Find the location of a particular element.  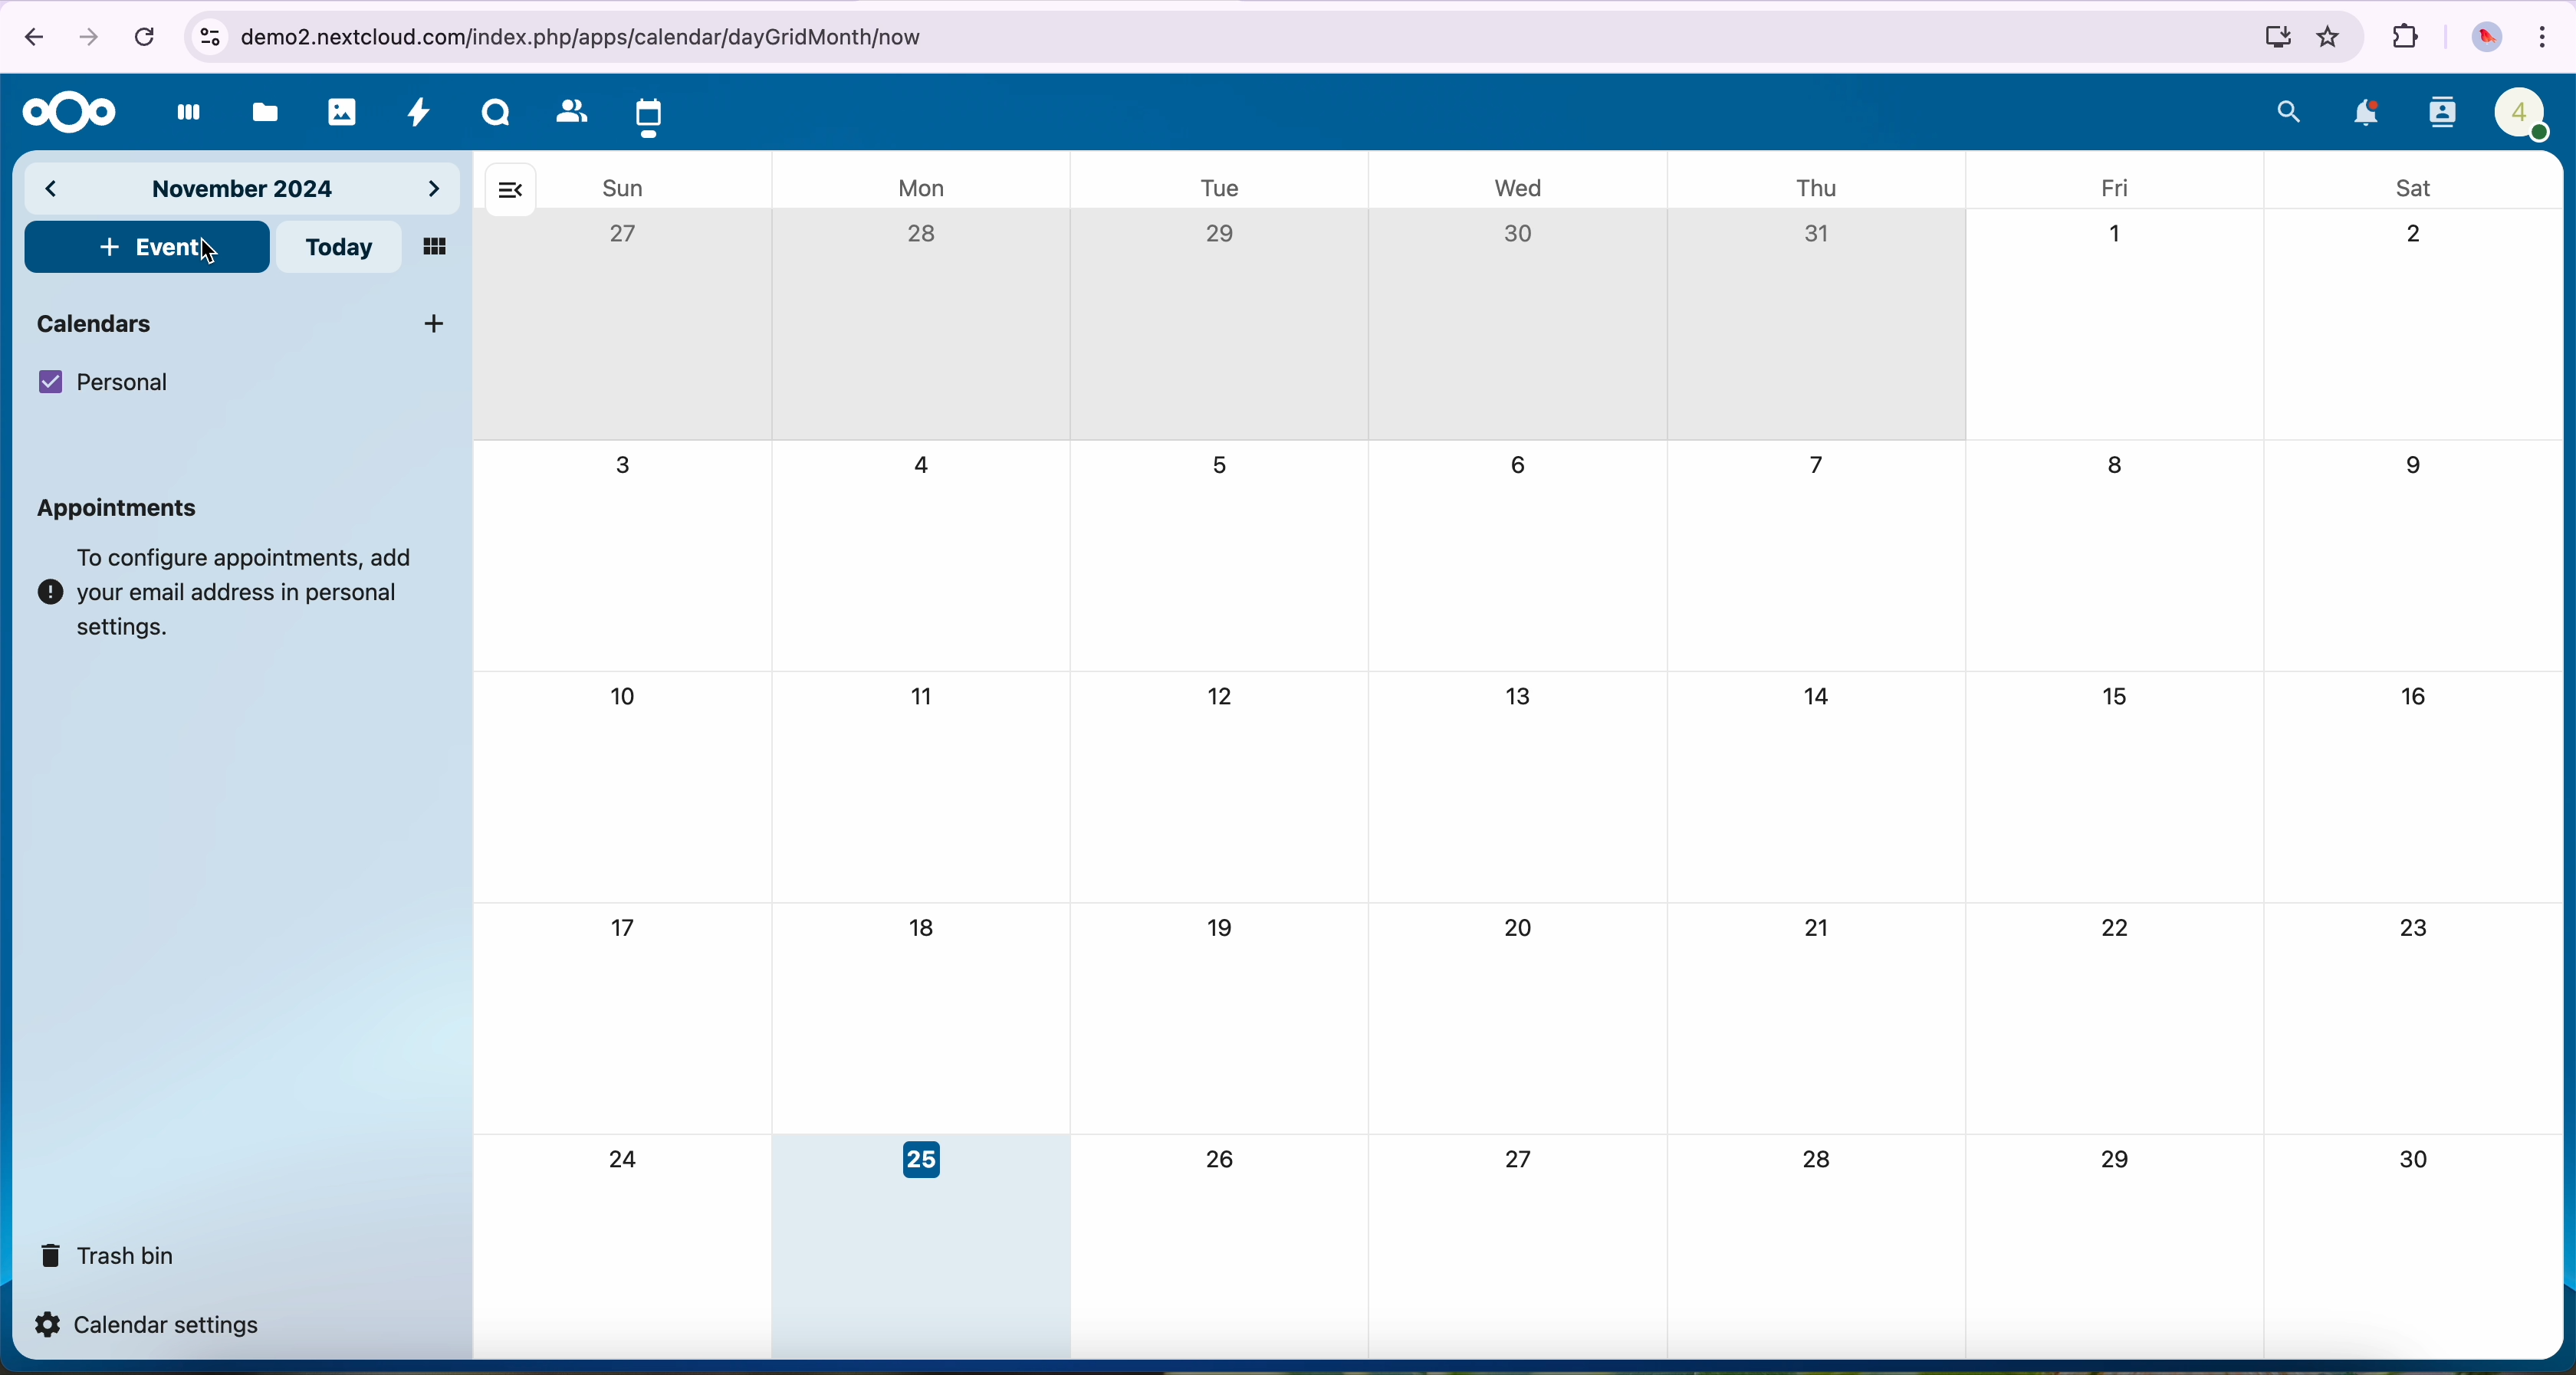

1 is located at coordinates (2115, 234).